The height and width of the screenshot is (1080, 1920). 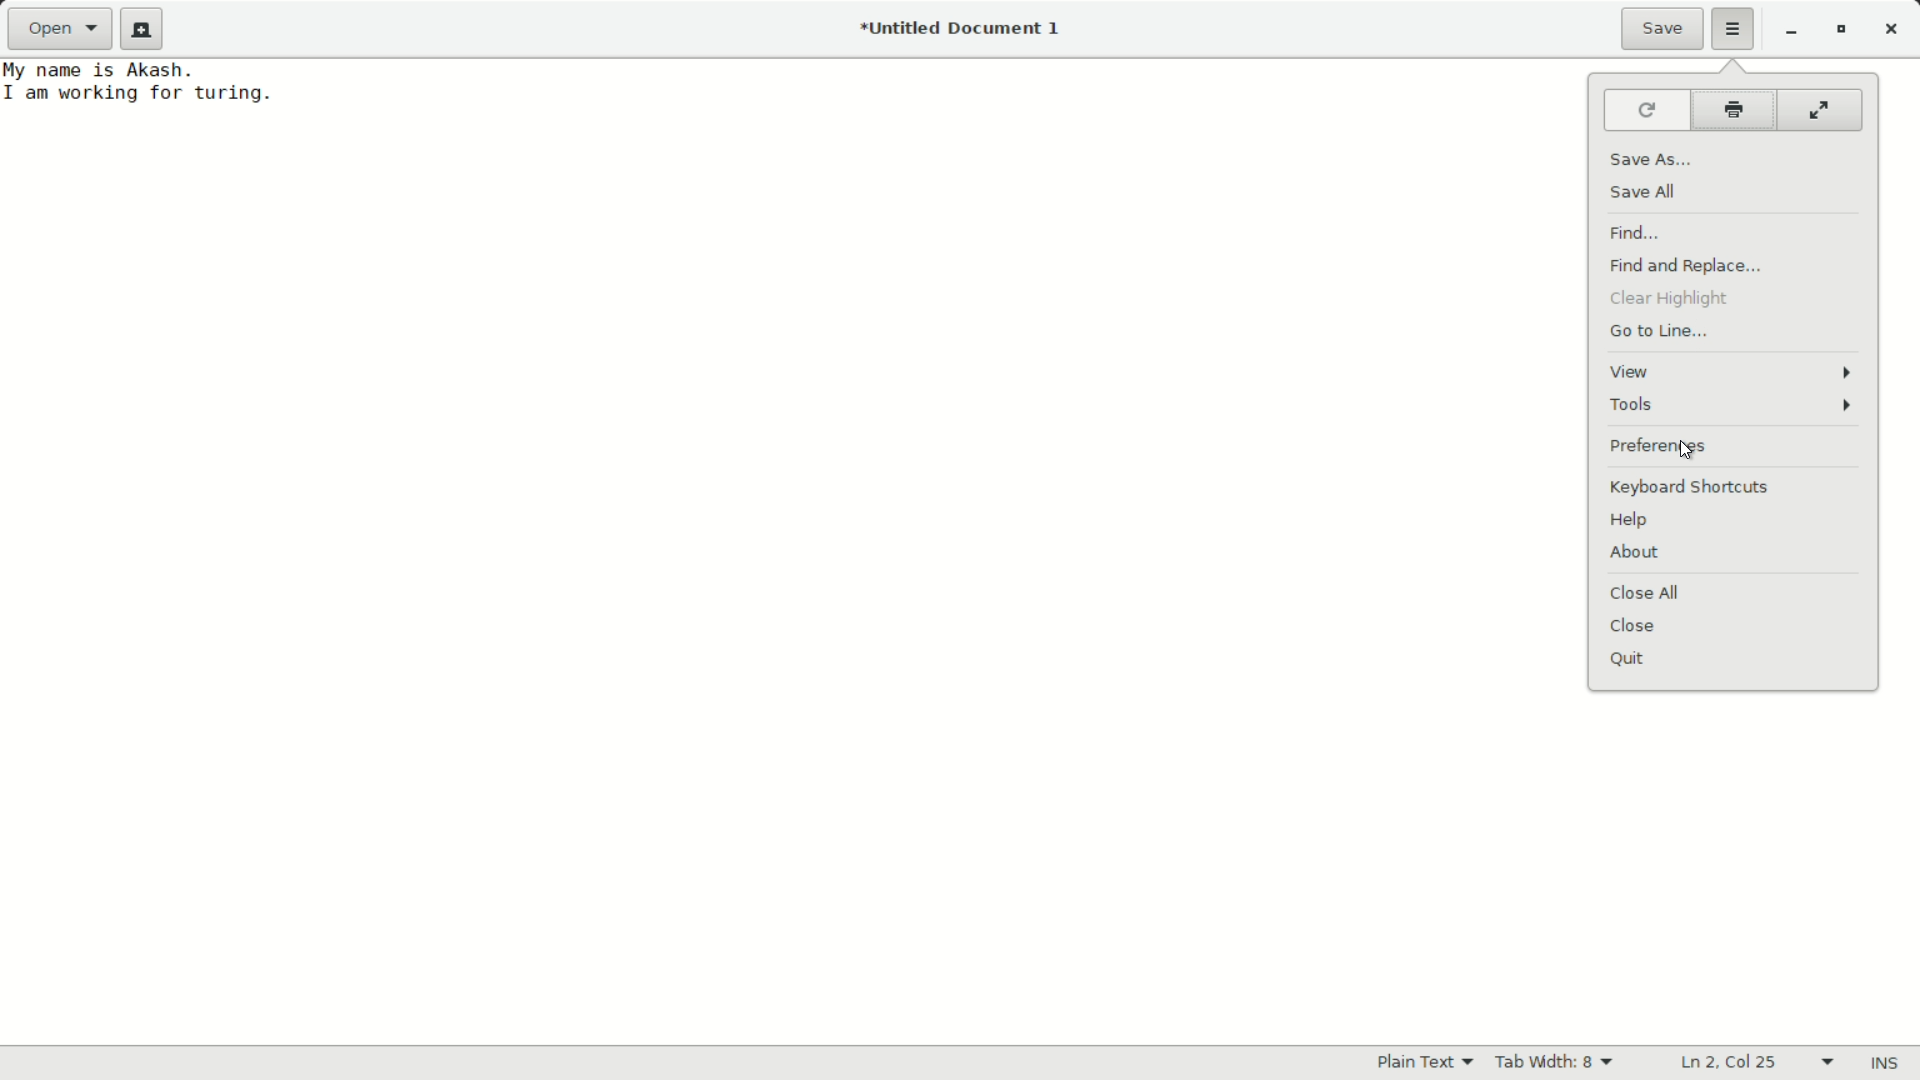 What do you see at coordinates (1657, 446) in the screenshot?
I see `preferences` at bounding box center [1657, 446].